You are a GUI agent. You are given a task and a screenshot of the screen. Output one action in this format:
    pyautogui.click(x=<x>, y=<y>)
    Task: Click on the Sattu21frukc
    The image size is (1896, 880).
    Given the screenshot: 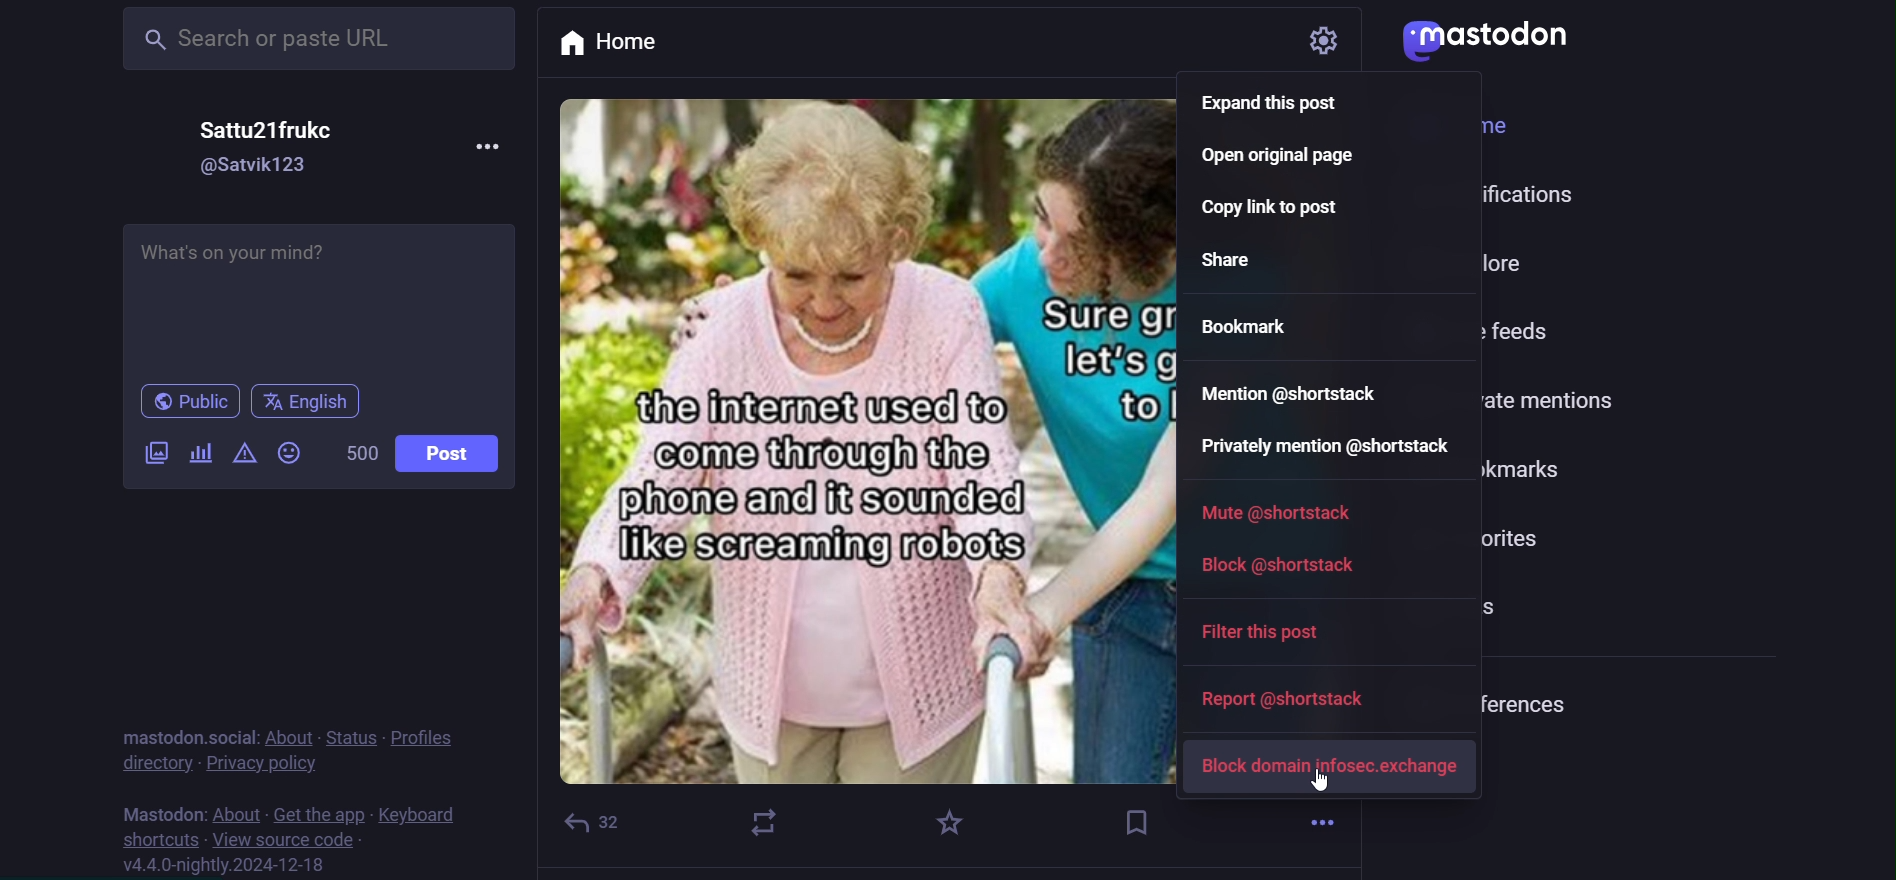 What is the action you would take?
    pyautogui.click(x=269, y=131)
    